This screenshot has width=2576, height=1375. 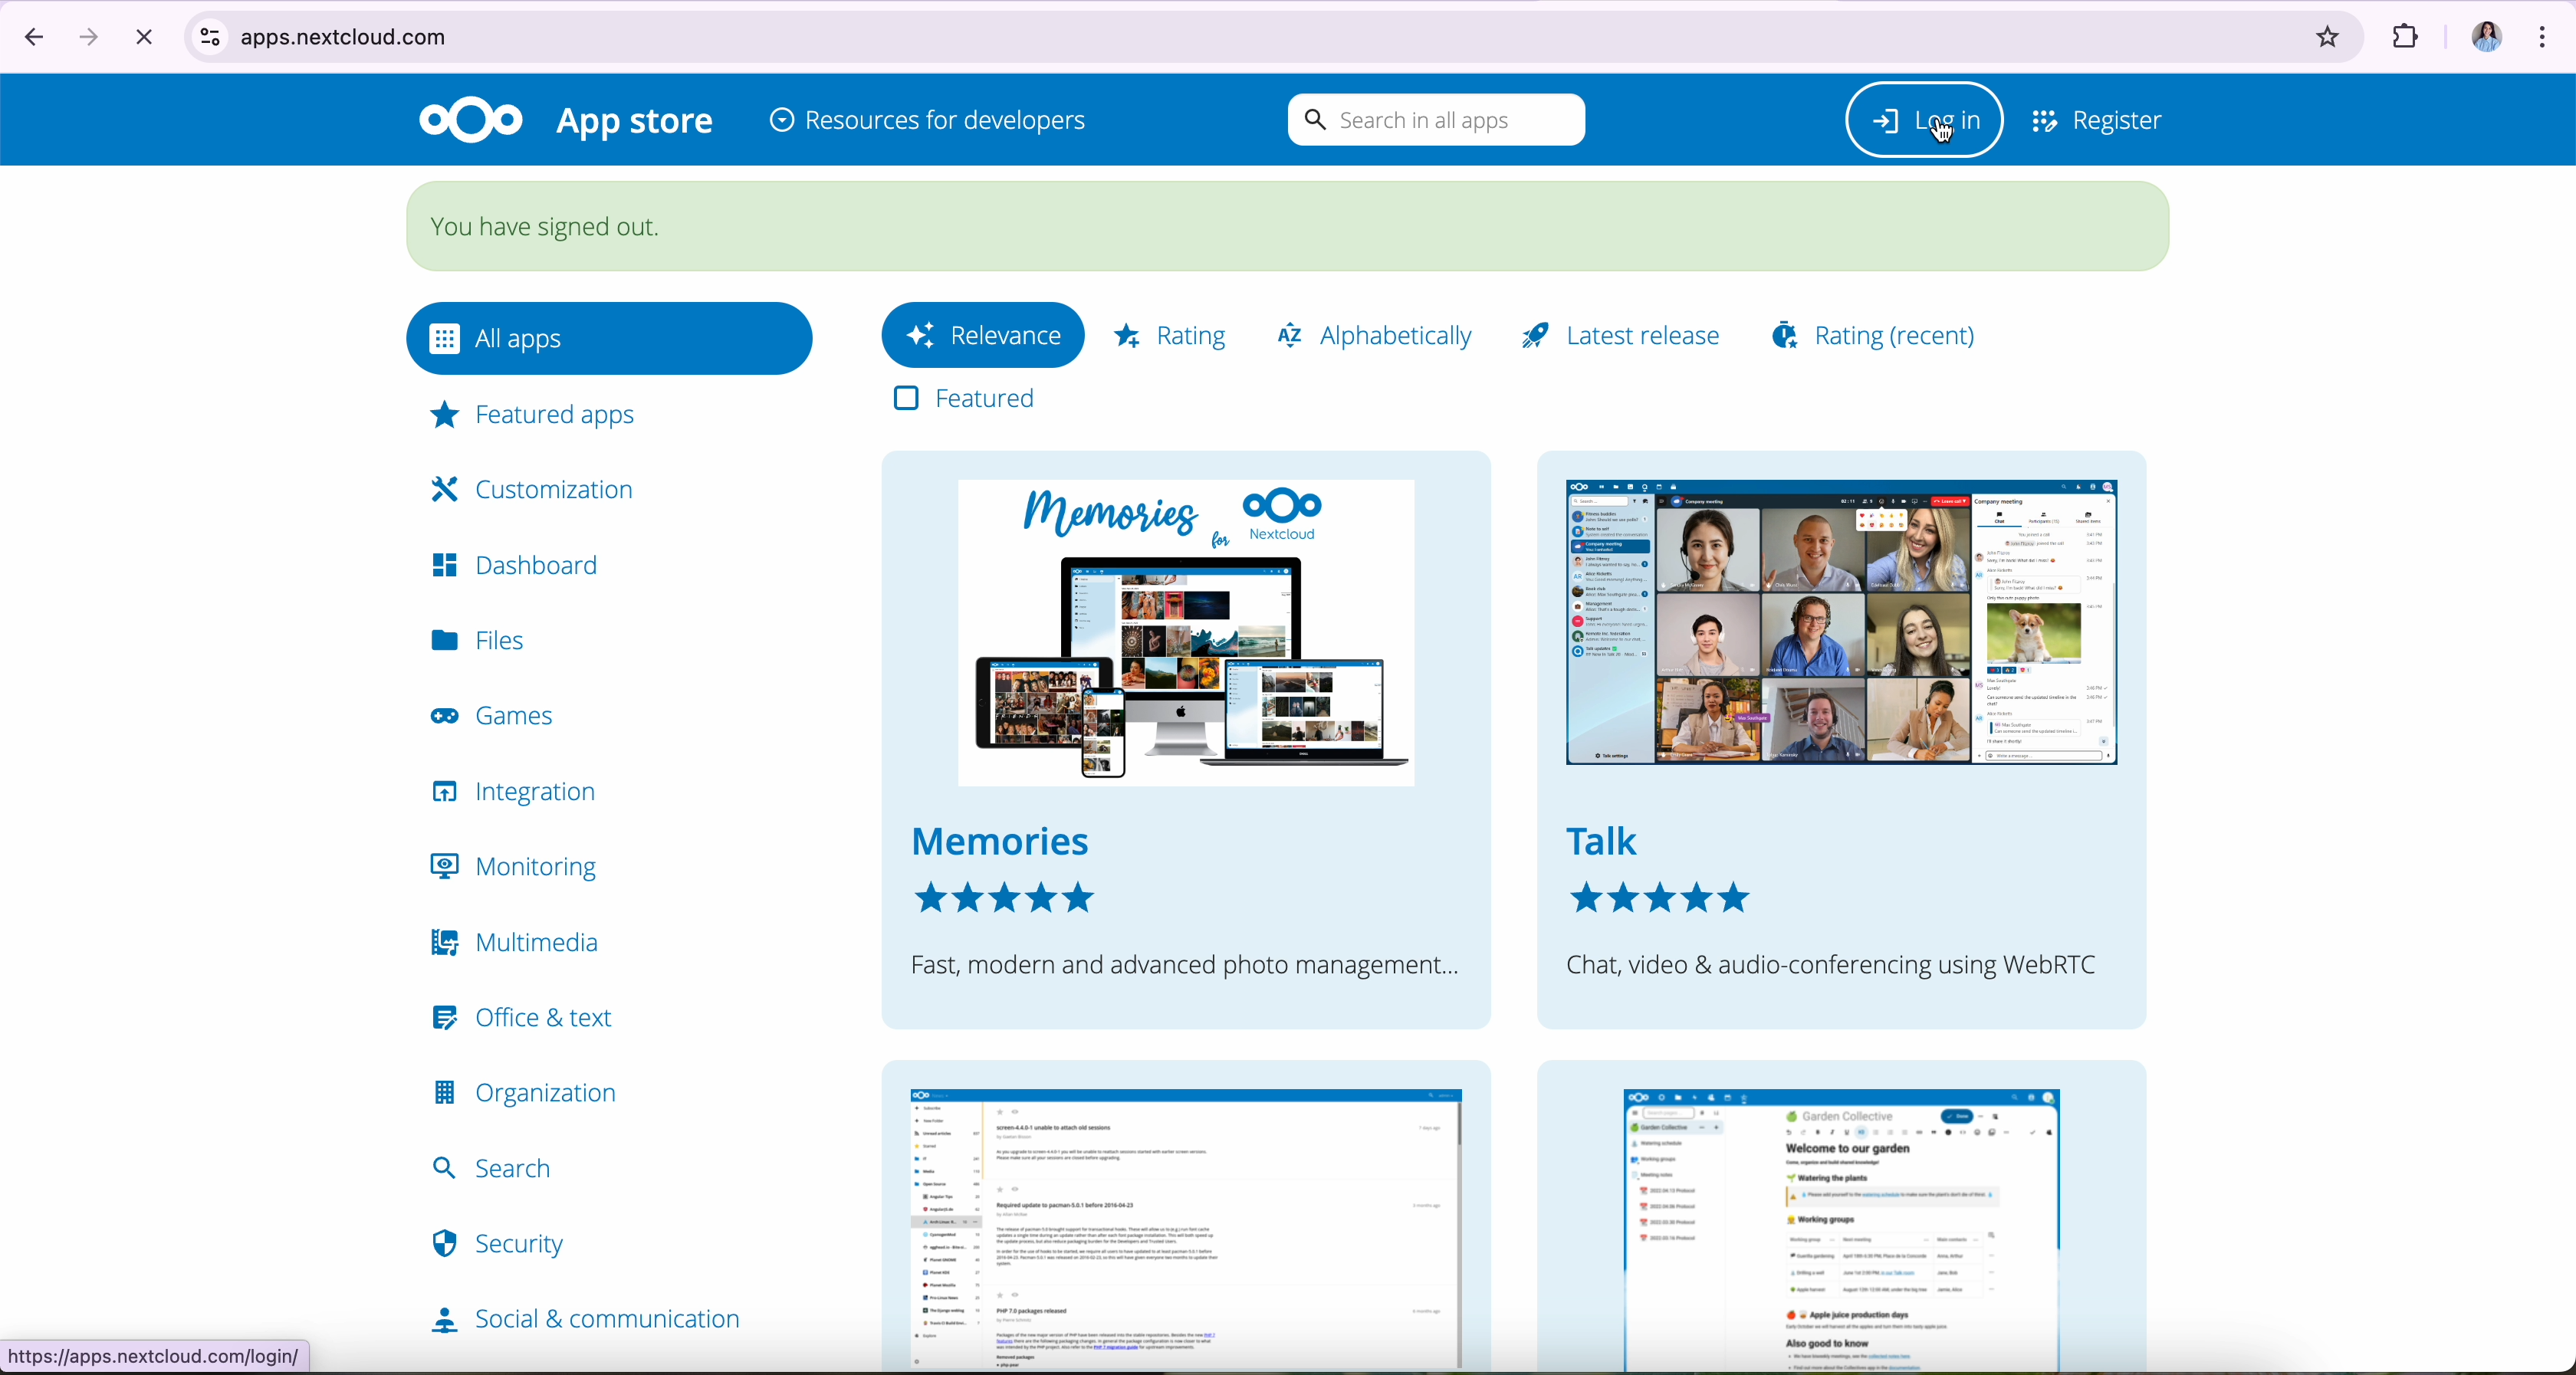 I want to click on rating, so click(x=1182, y=336).